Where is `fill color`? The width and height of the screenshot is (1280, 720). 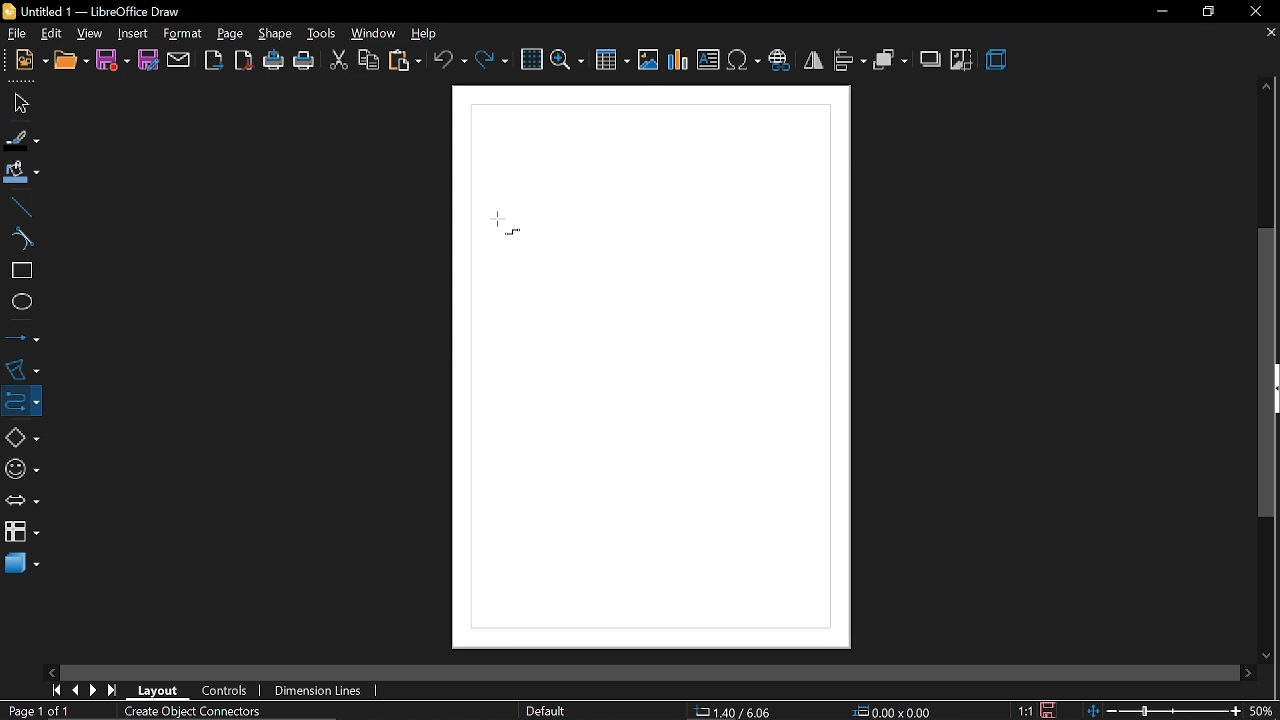 fill color is located at coordinates (22, 173).